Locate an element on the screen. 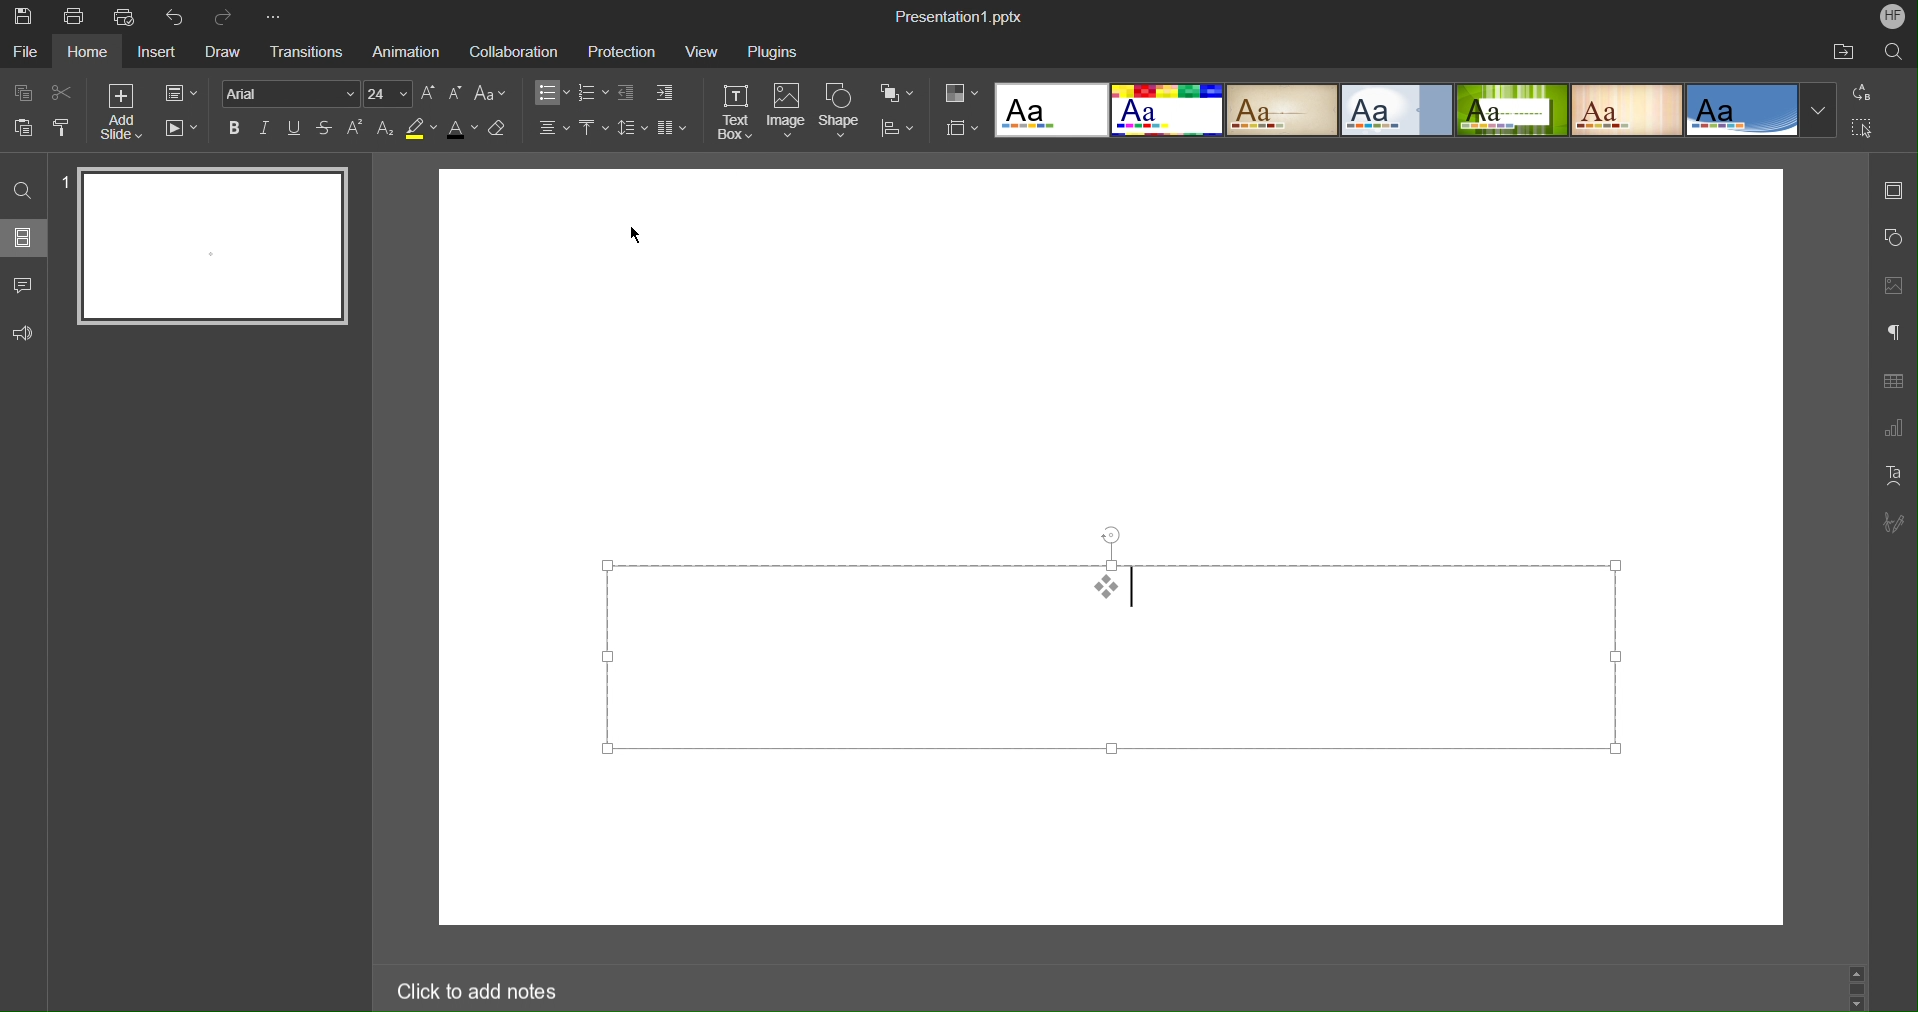  Increase Indent is located at coordinates (626, 93).